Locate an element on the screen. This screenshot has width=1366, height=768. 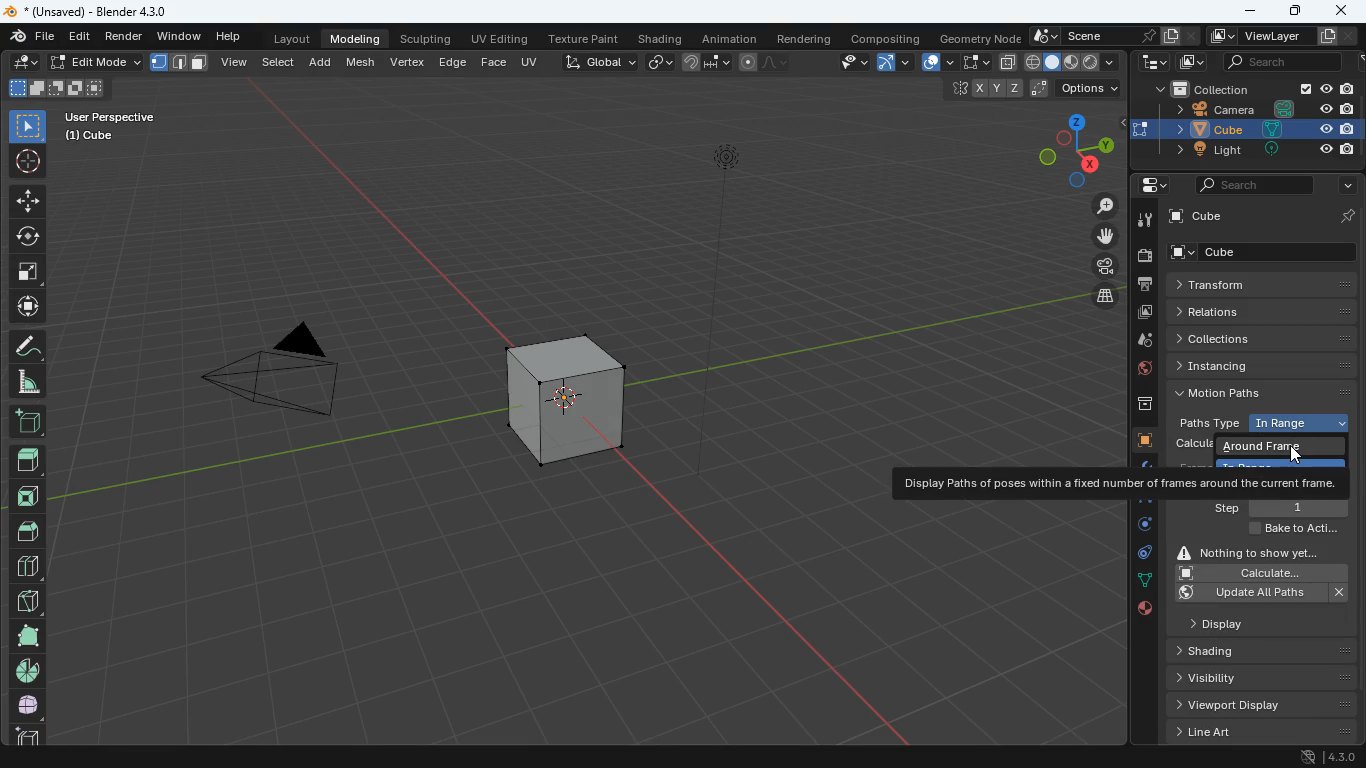
cube is located at coordinates (1265, 215).